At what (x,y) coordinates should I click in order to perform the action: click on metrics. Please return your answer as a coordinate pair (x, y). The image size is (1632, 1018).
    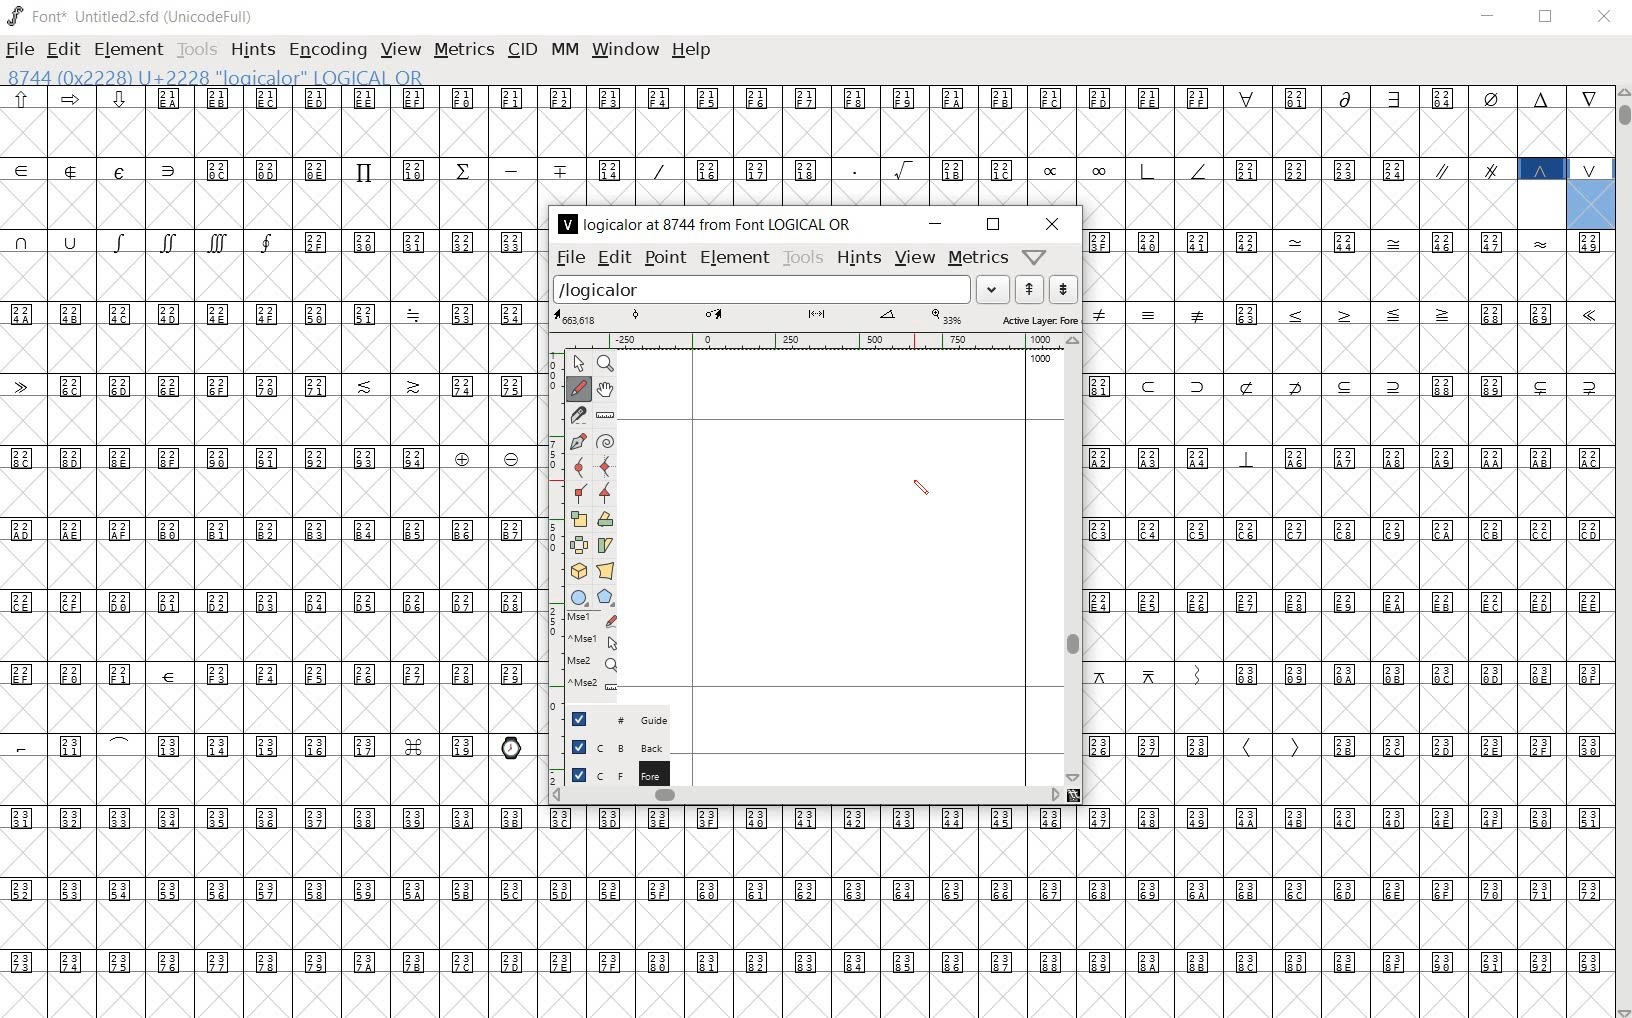
    Looking at the image, I should click on (978, 257).